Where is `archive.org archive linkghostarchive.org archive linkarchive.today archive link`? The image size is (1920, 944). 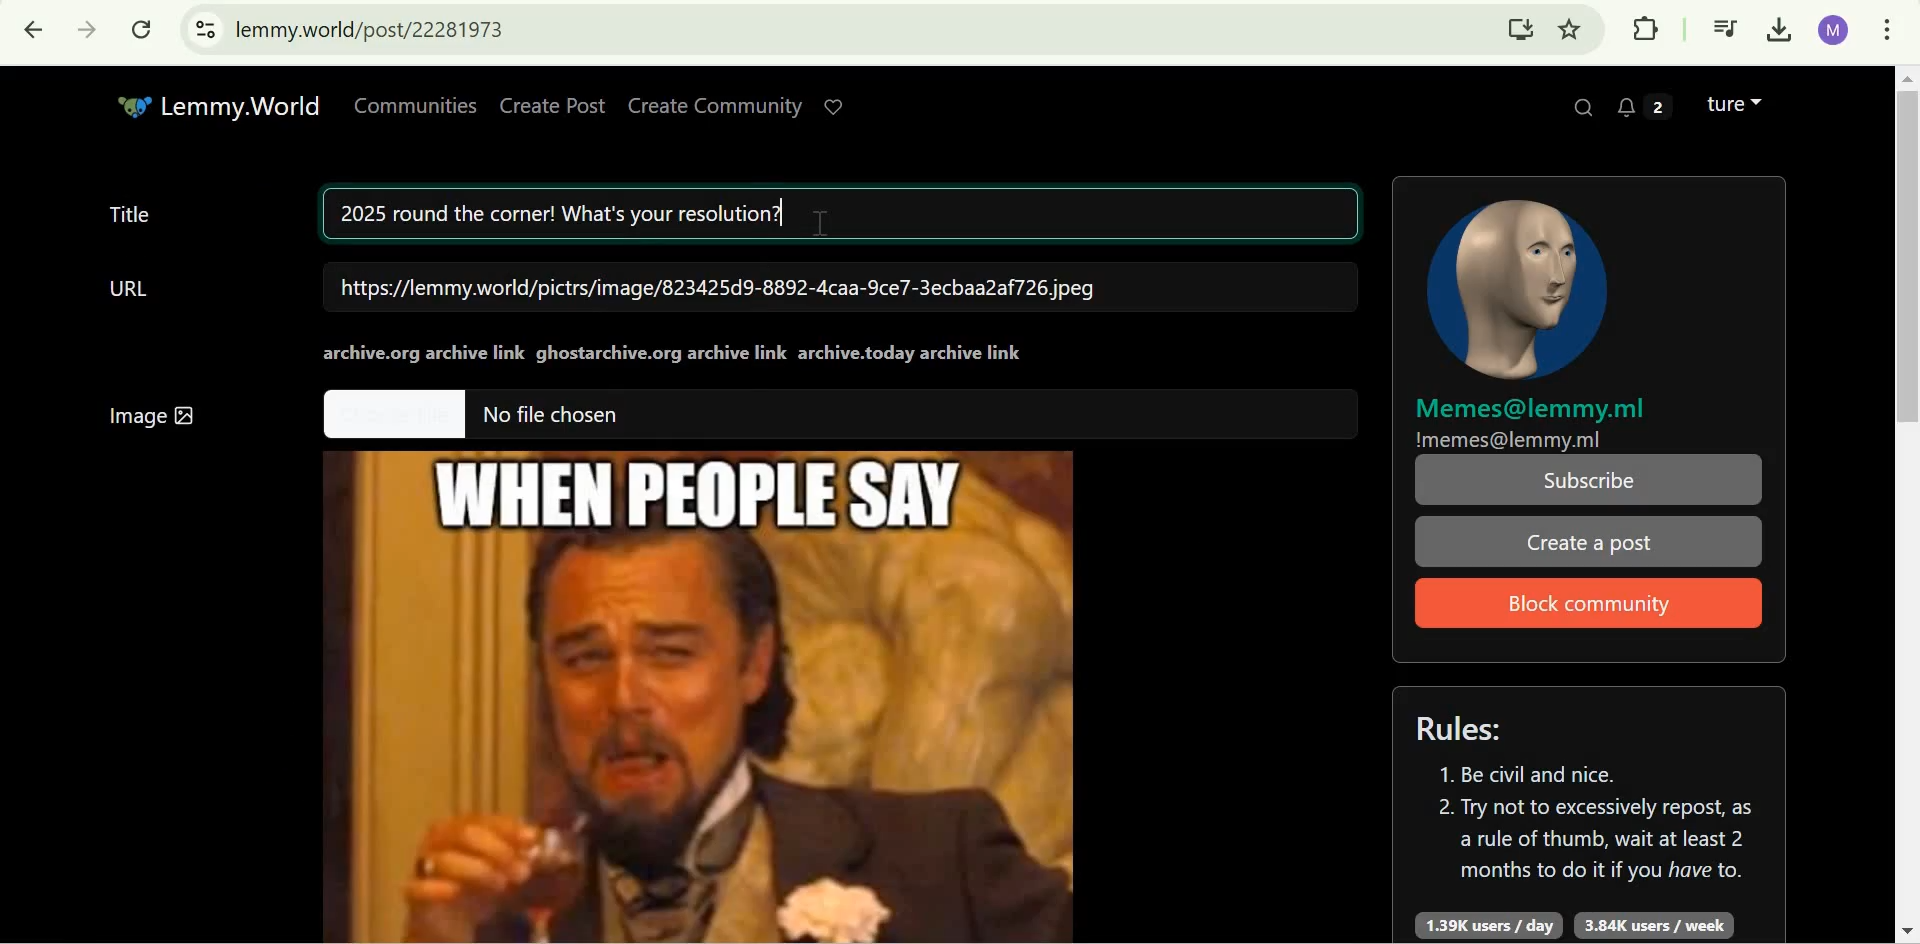 archive.org archive linkghostarchive.org archive linkarchive.today archive link is located at coordinates (674, 353).